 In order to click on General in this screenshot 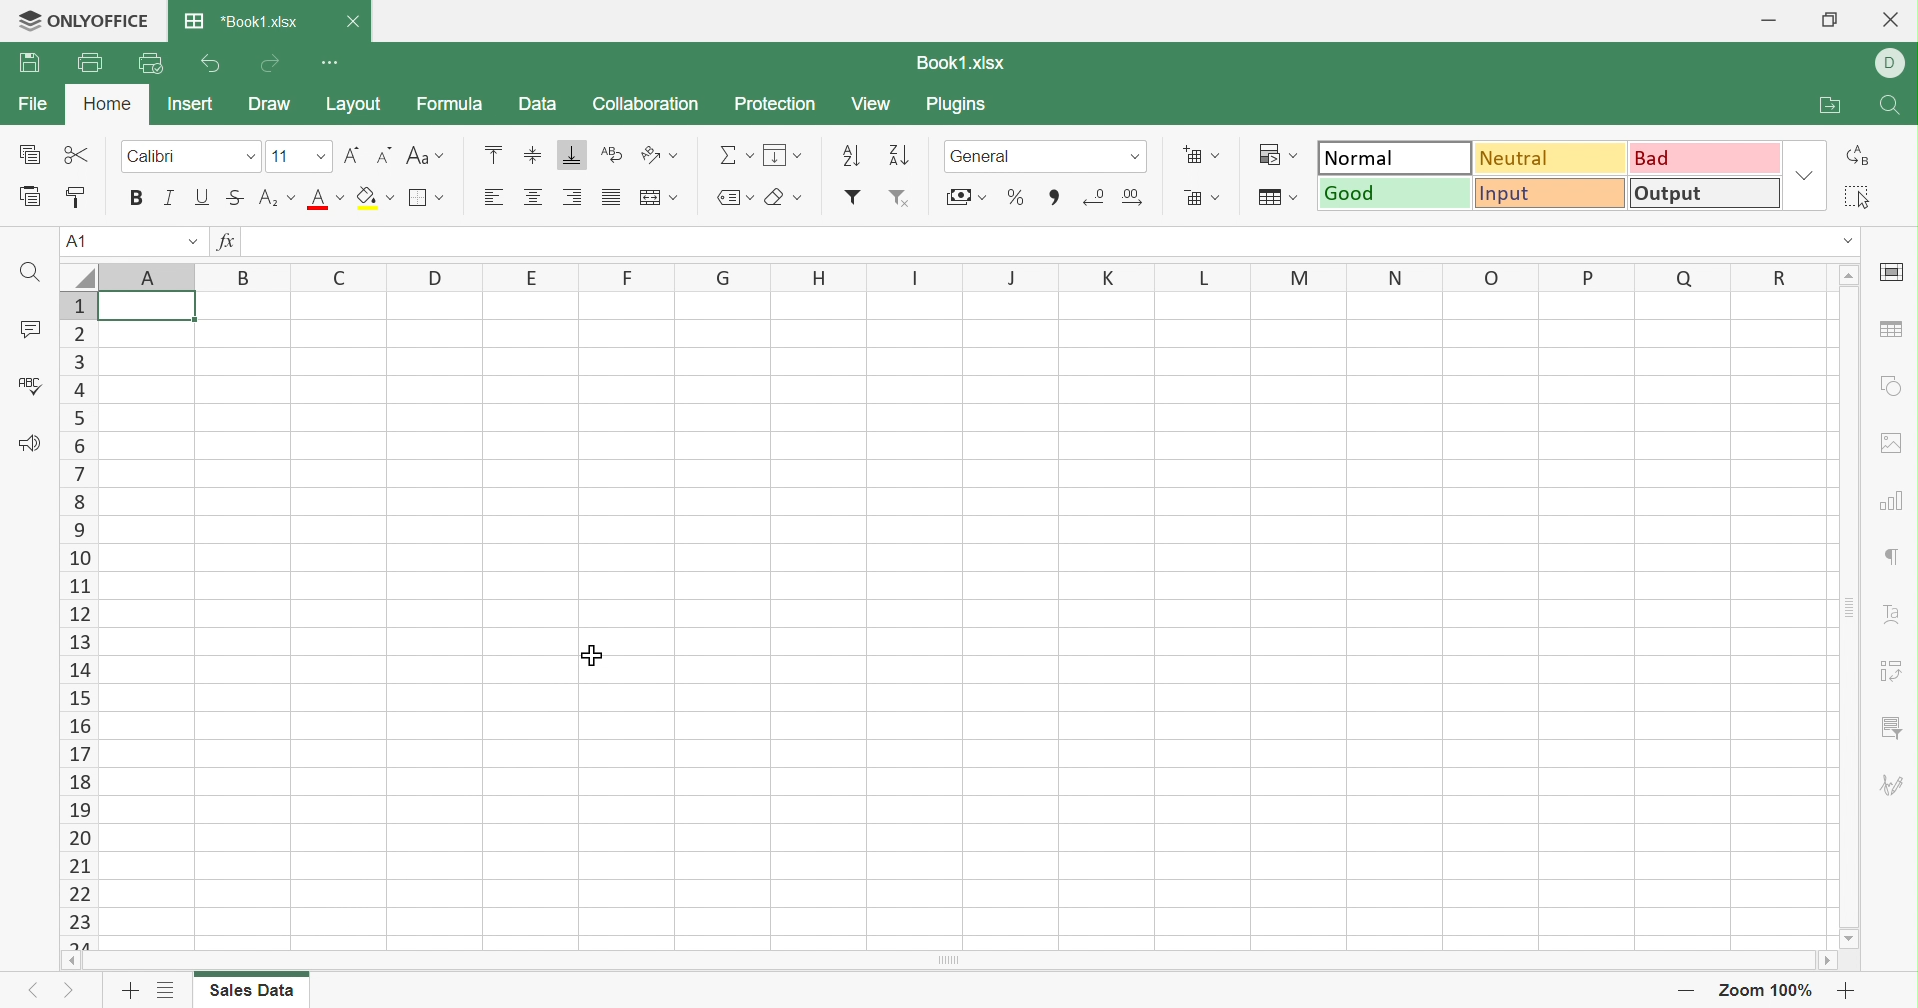, I will do `click(996, 154)`.